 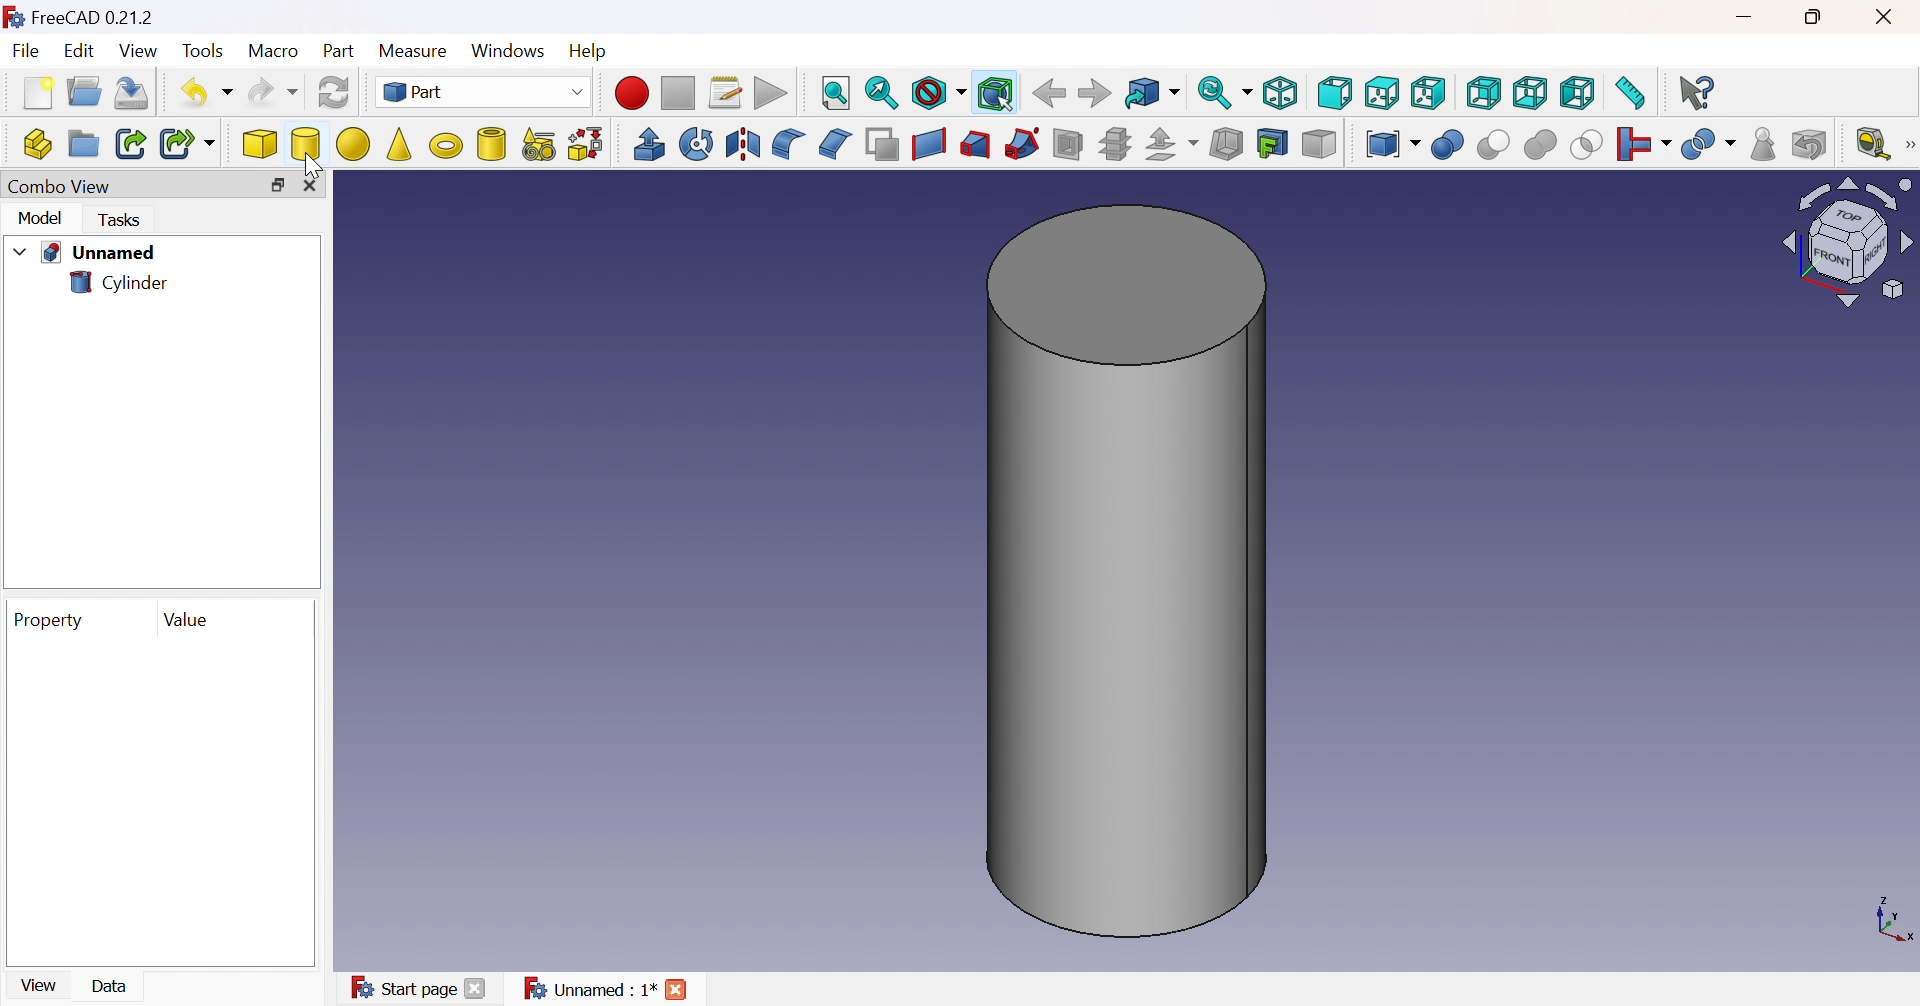 What do you see at coordinates (271, 93) in the screenshot?
I see `Redo` at bounding box center [271, 93].